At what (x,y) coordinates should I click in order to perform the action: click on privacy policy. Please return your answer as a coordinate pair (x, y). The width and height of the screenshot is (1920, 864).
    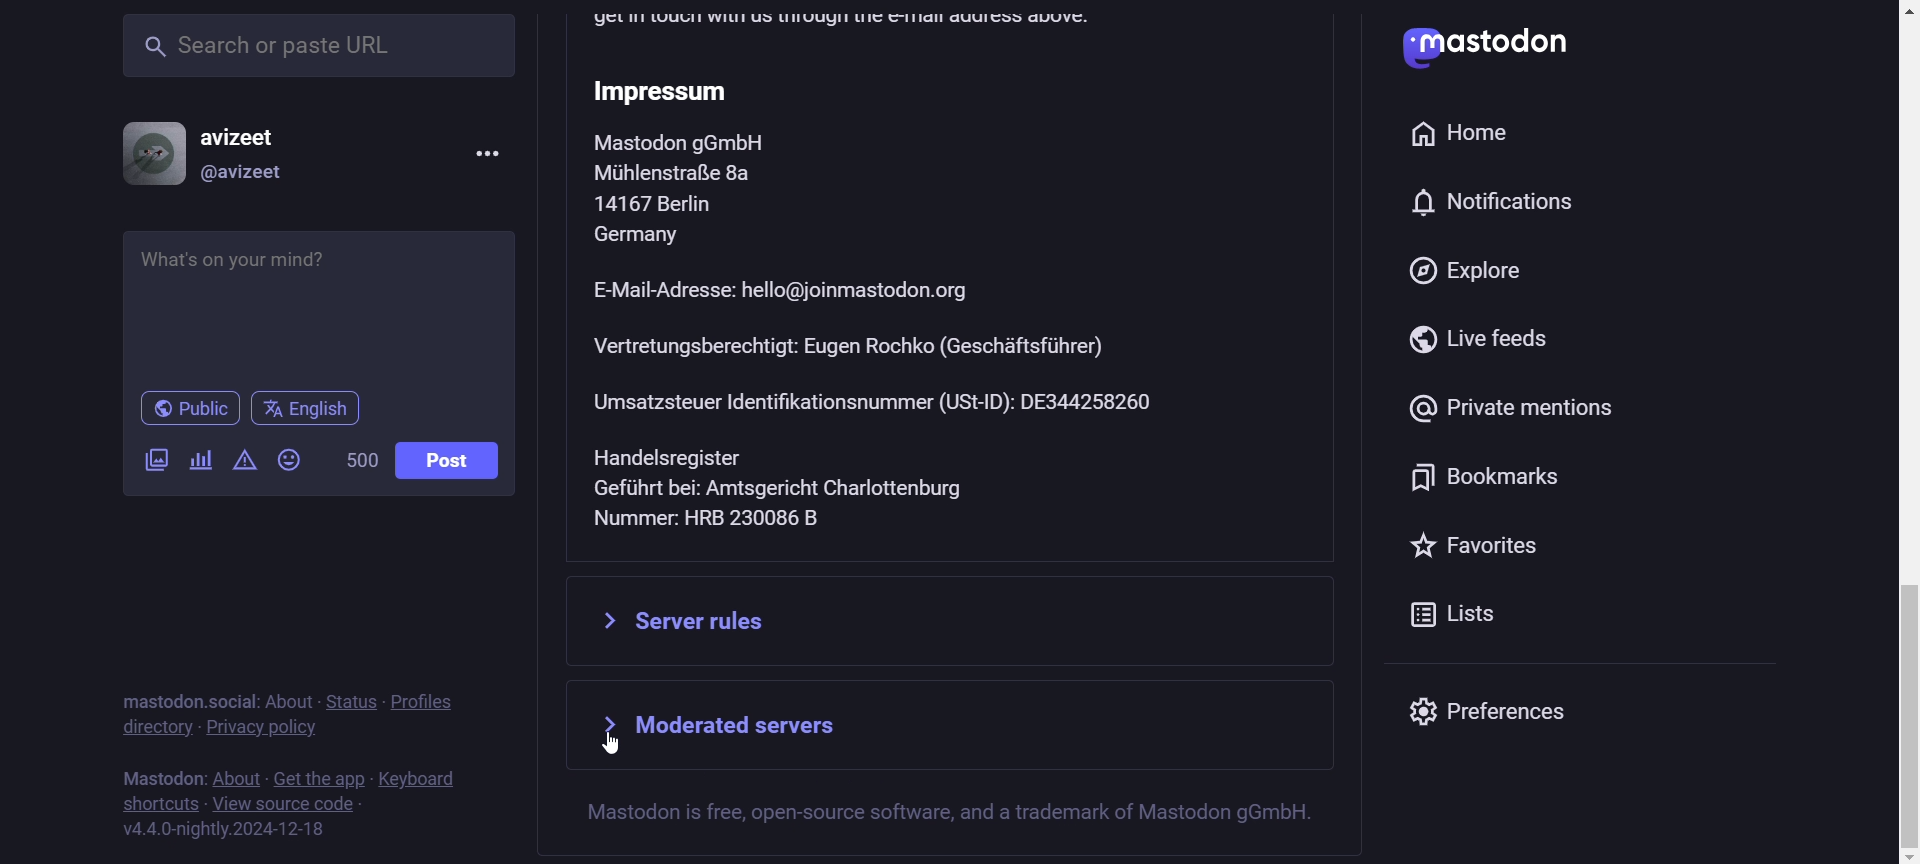
    Looking at the image, I should click on (264, 732).